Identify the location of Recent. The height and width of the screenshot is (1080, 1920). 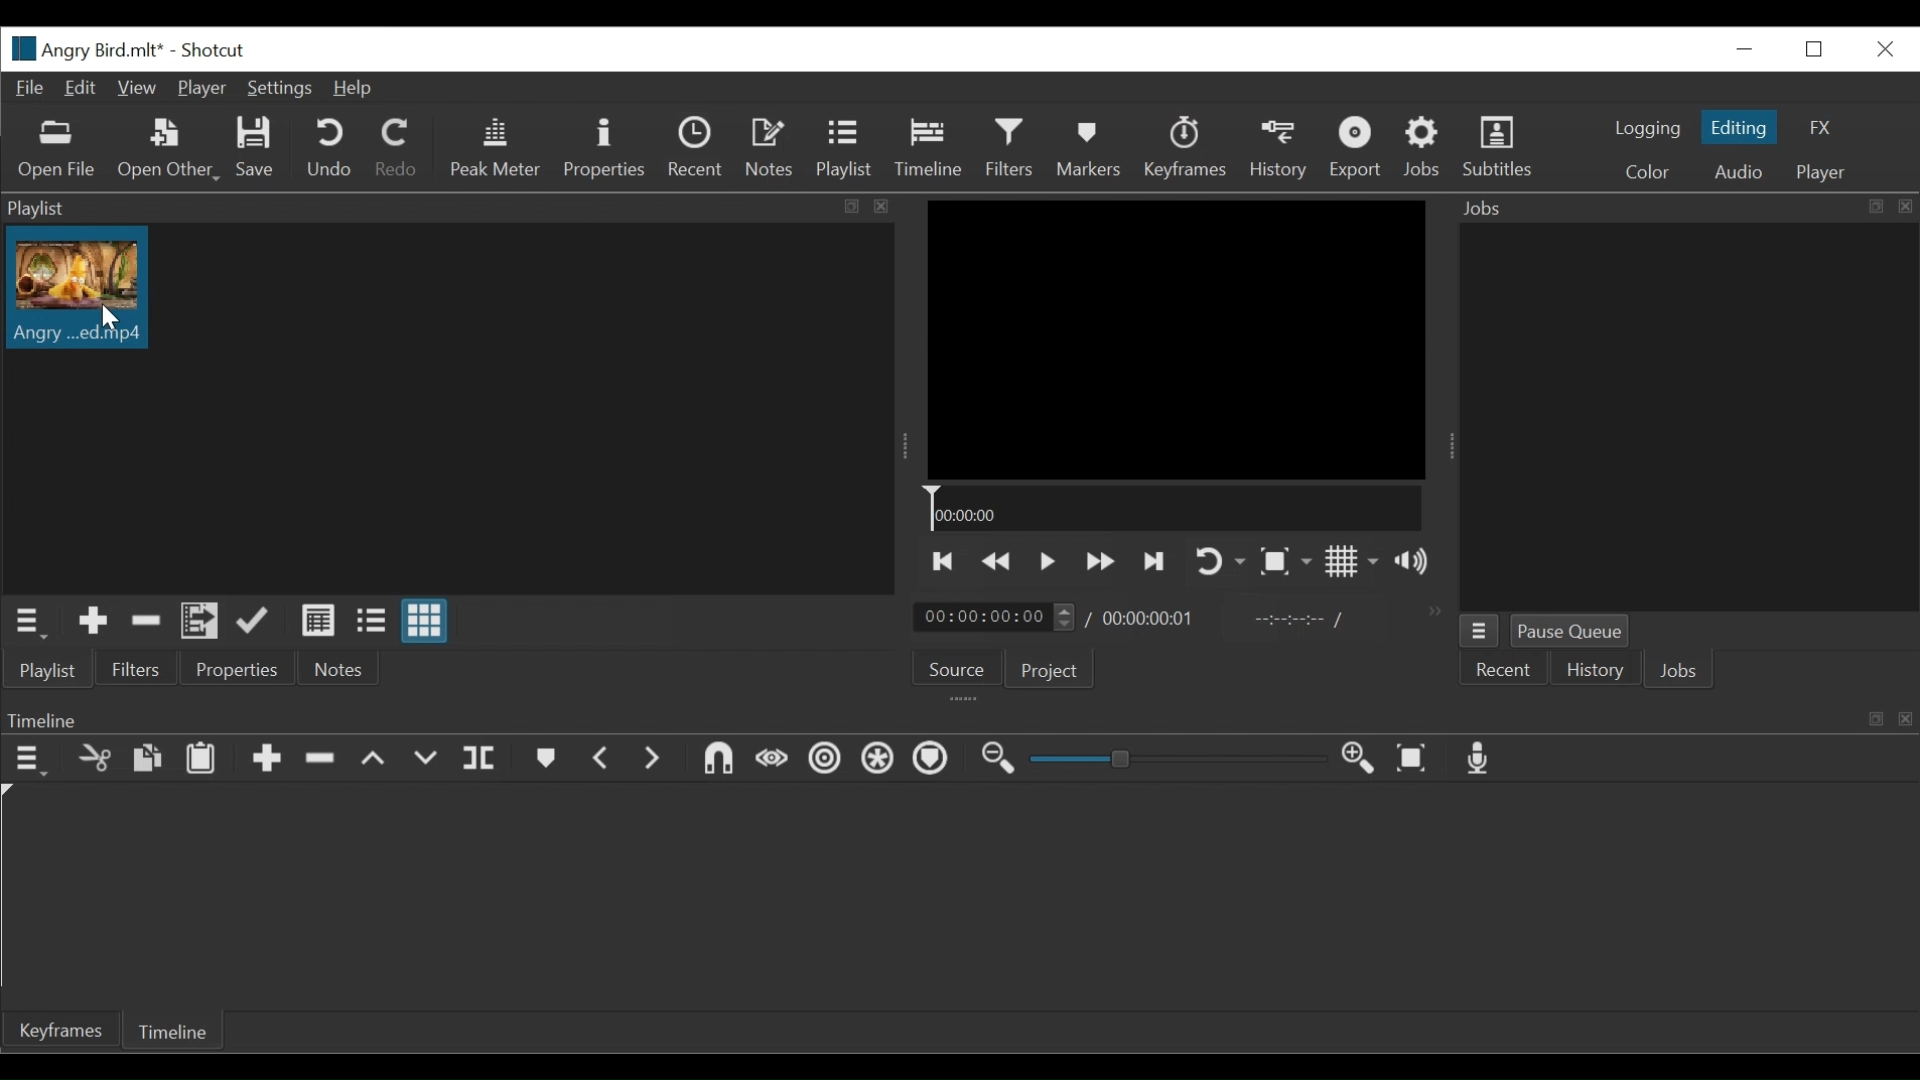
(1502, 670).